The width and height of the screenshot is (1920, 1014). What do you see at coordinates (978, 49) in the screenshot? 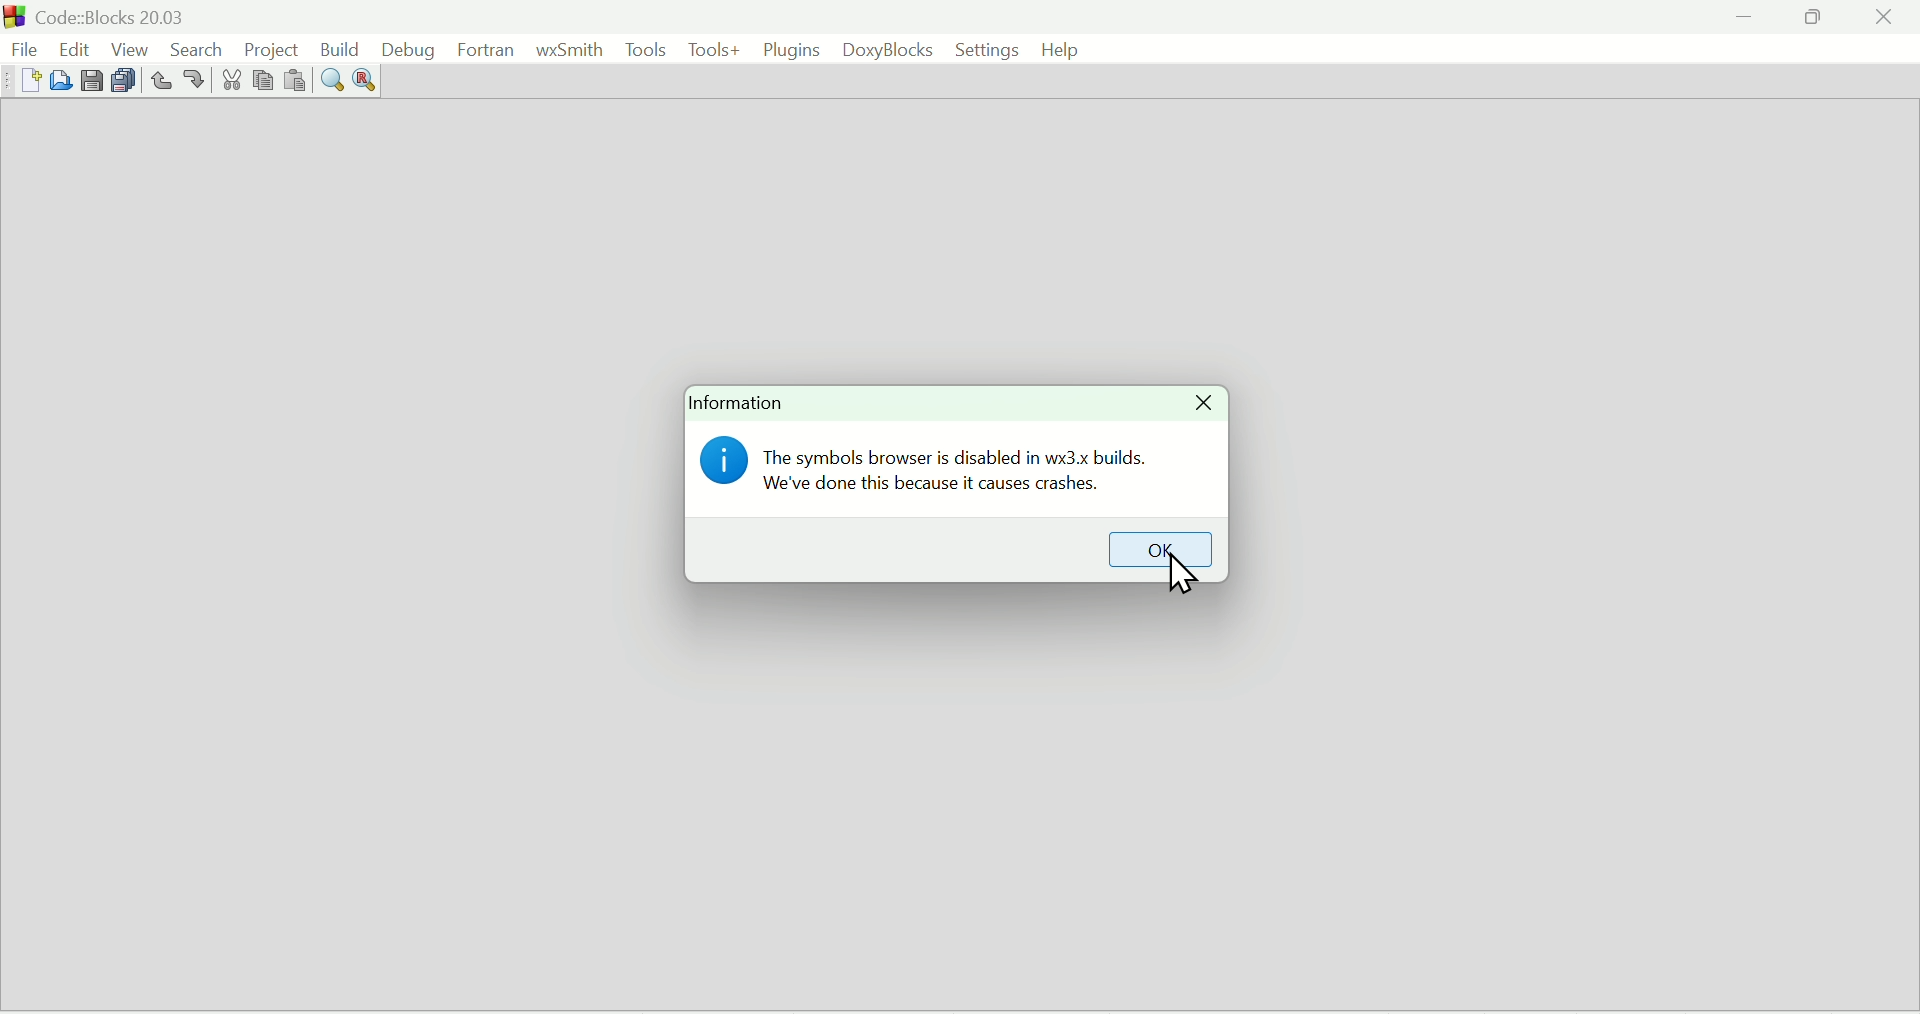
I see ` Settings` at bounding box center [978, 49].